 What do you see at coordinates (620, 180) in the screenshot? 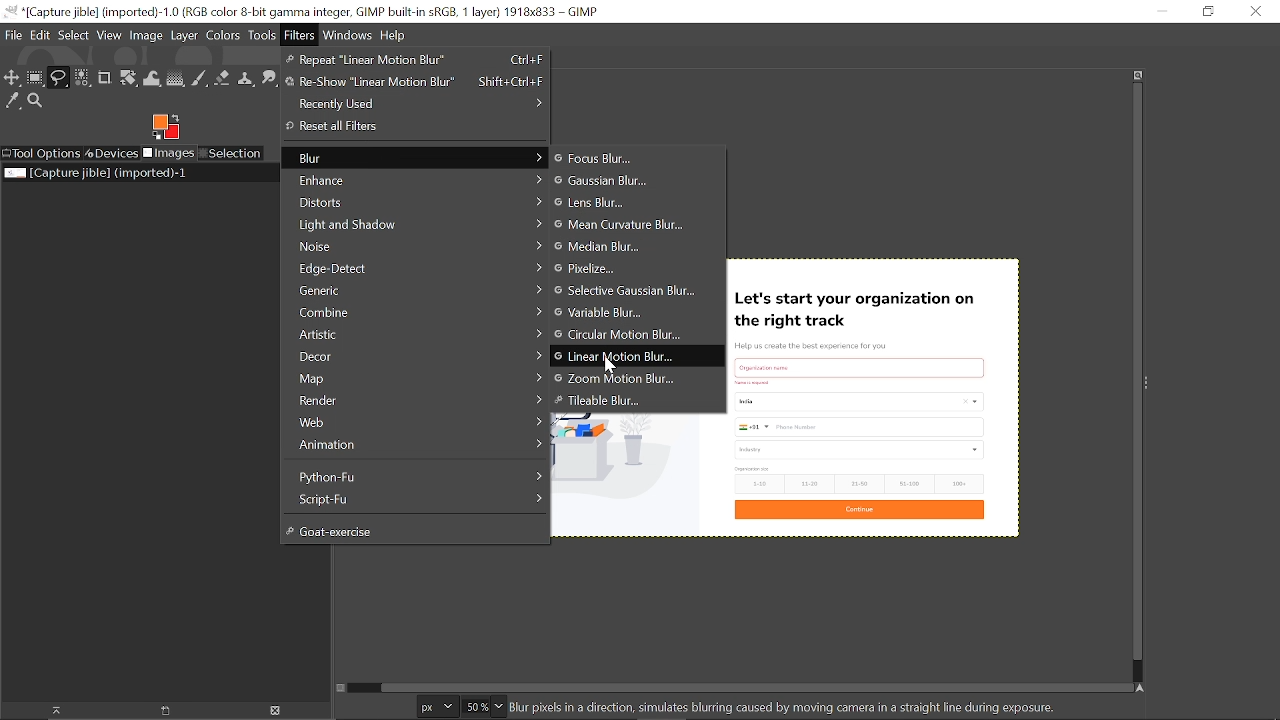
I see `gaussian blur` at bounding box center [620, 180].